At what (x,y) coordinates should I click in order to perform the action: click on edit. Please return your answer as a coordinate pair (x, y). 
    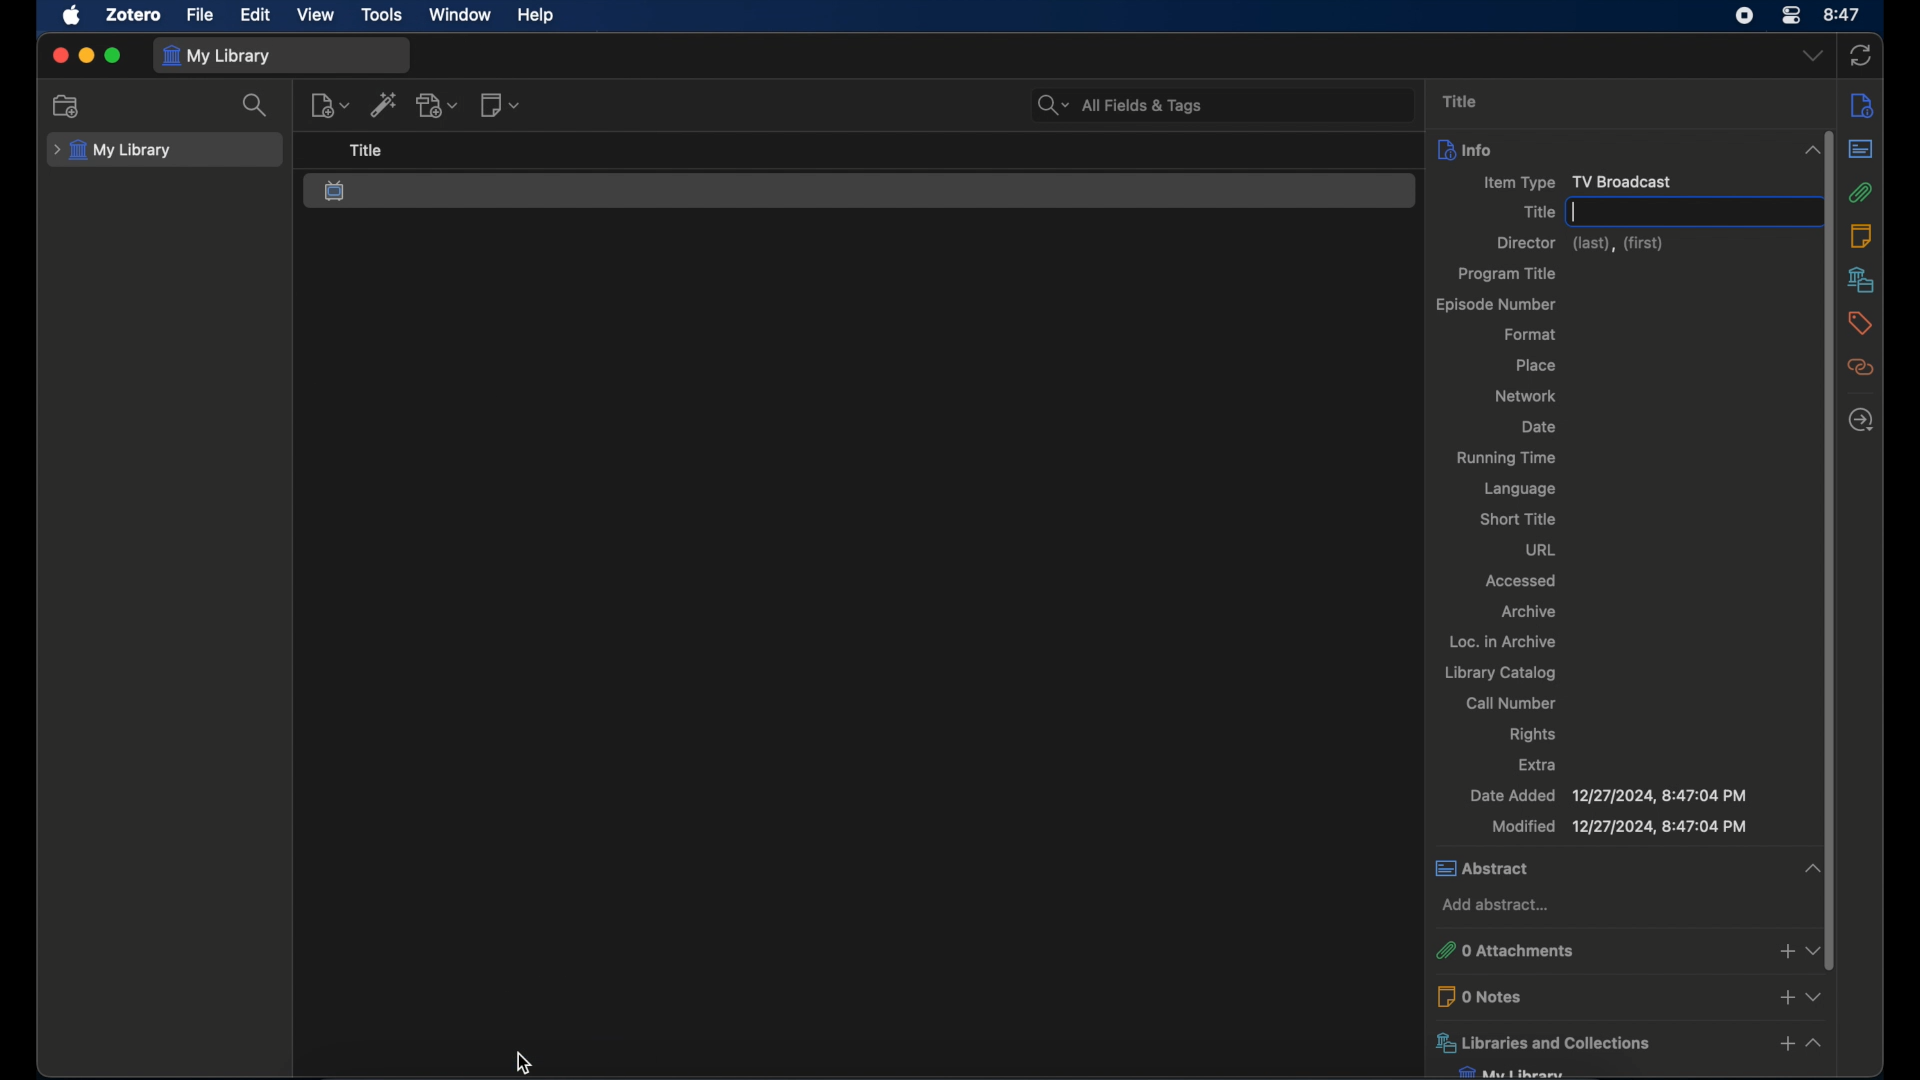
    Looking at the image, I should click on (257, 16).